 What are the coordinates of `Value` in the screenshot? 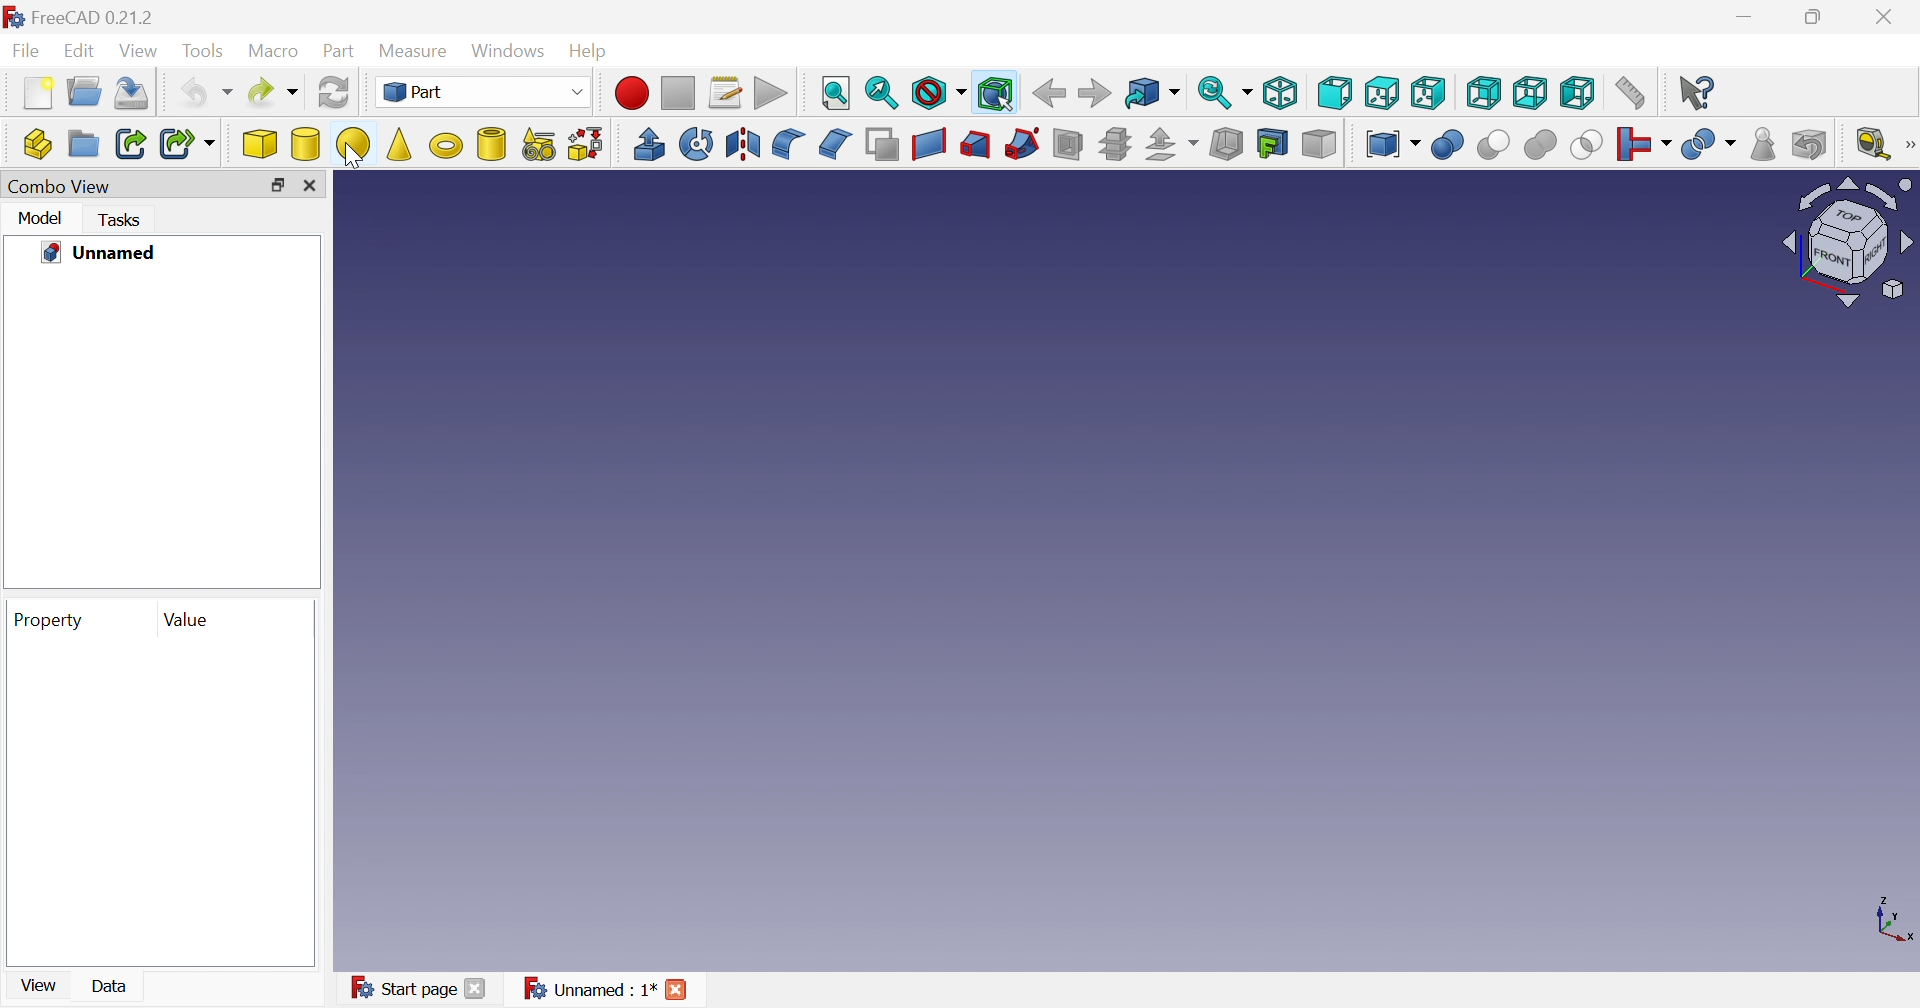 It's located at (186, 617).